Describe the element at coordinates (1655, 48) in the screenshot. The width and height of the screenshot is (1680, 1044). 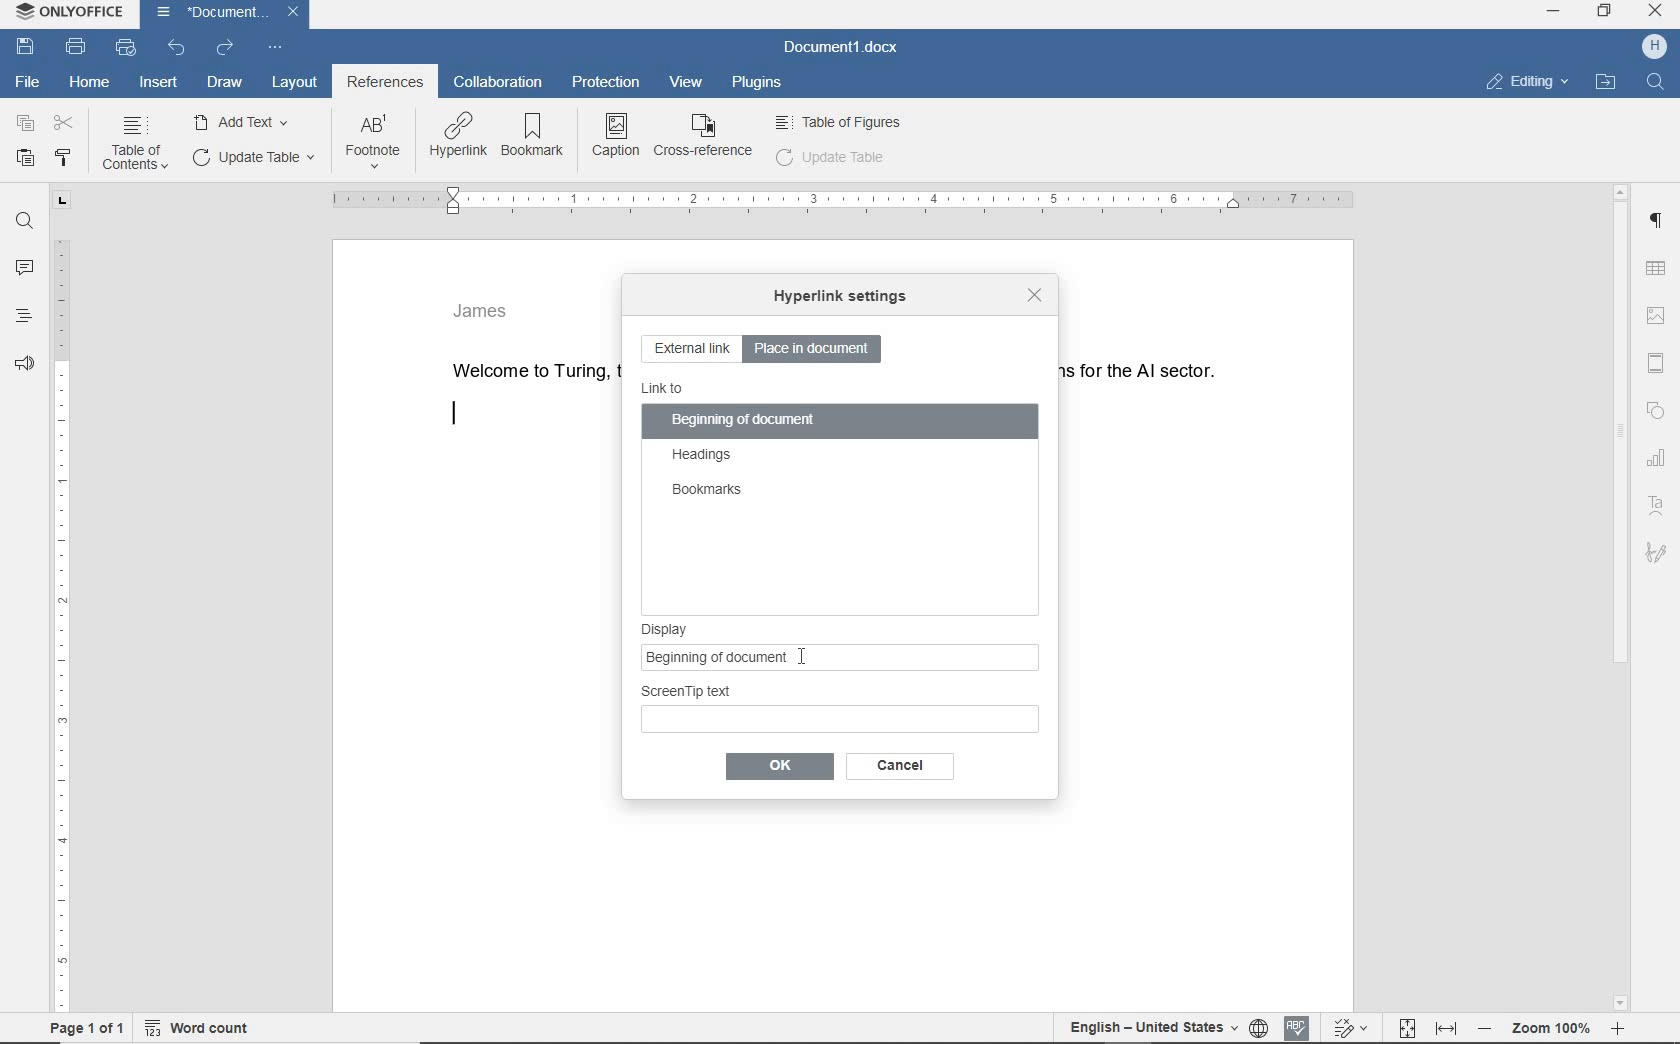
I see `username` at that location.